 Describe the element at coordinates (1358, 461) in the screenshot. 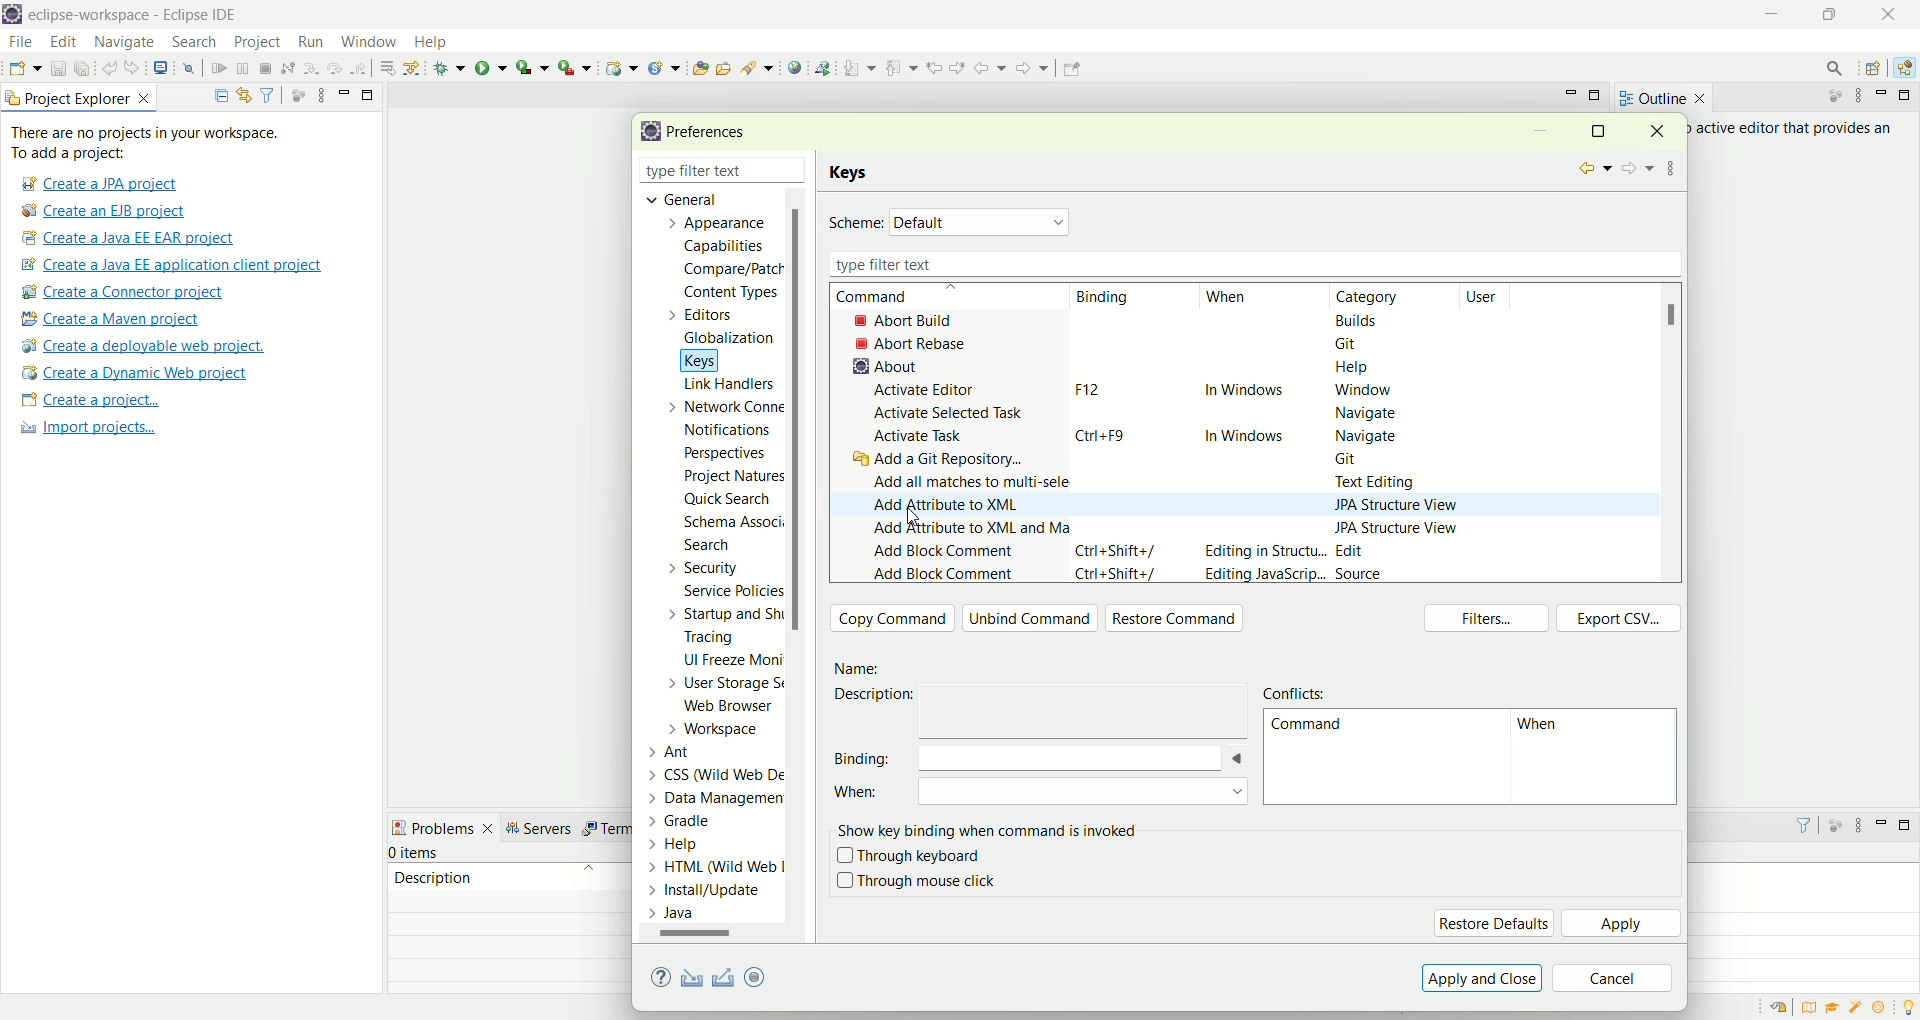

I see `Git` at that location.